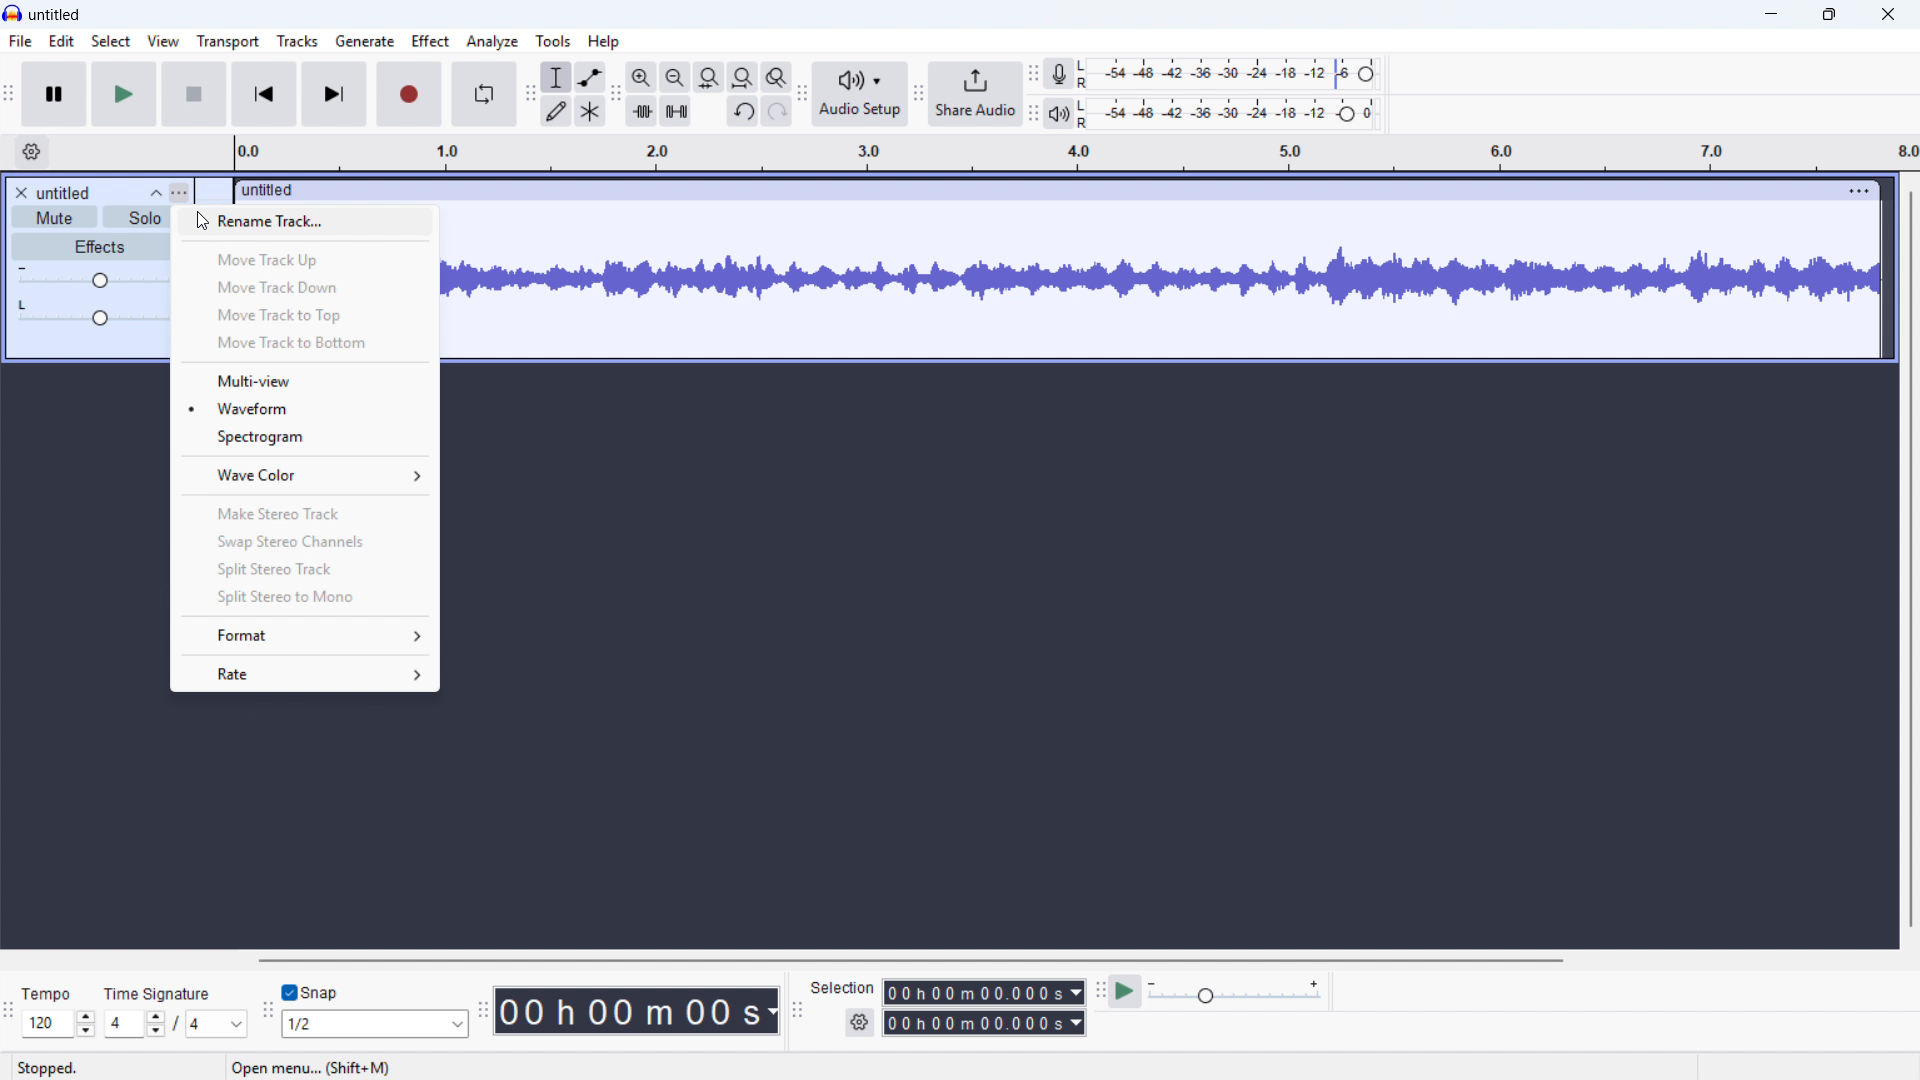 The width and height of the screenshot is (1920, 1080). What do you see at coordinates (154, 192) in the screenshot?
I see `Collapse ` at bounding box center [154, 192].